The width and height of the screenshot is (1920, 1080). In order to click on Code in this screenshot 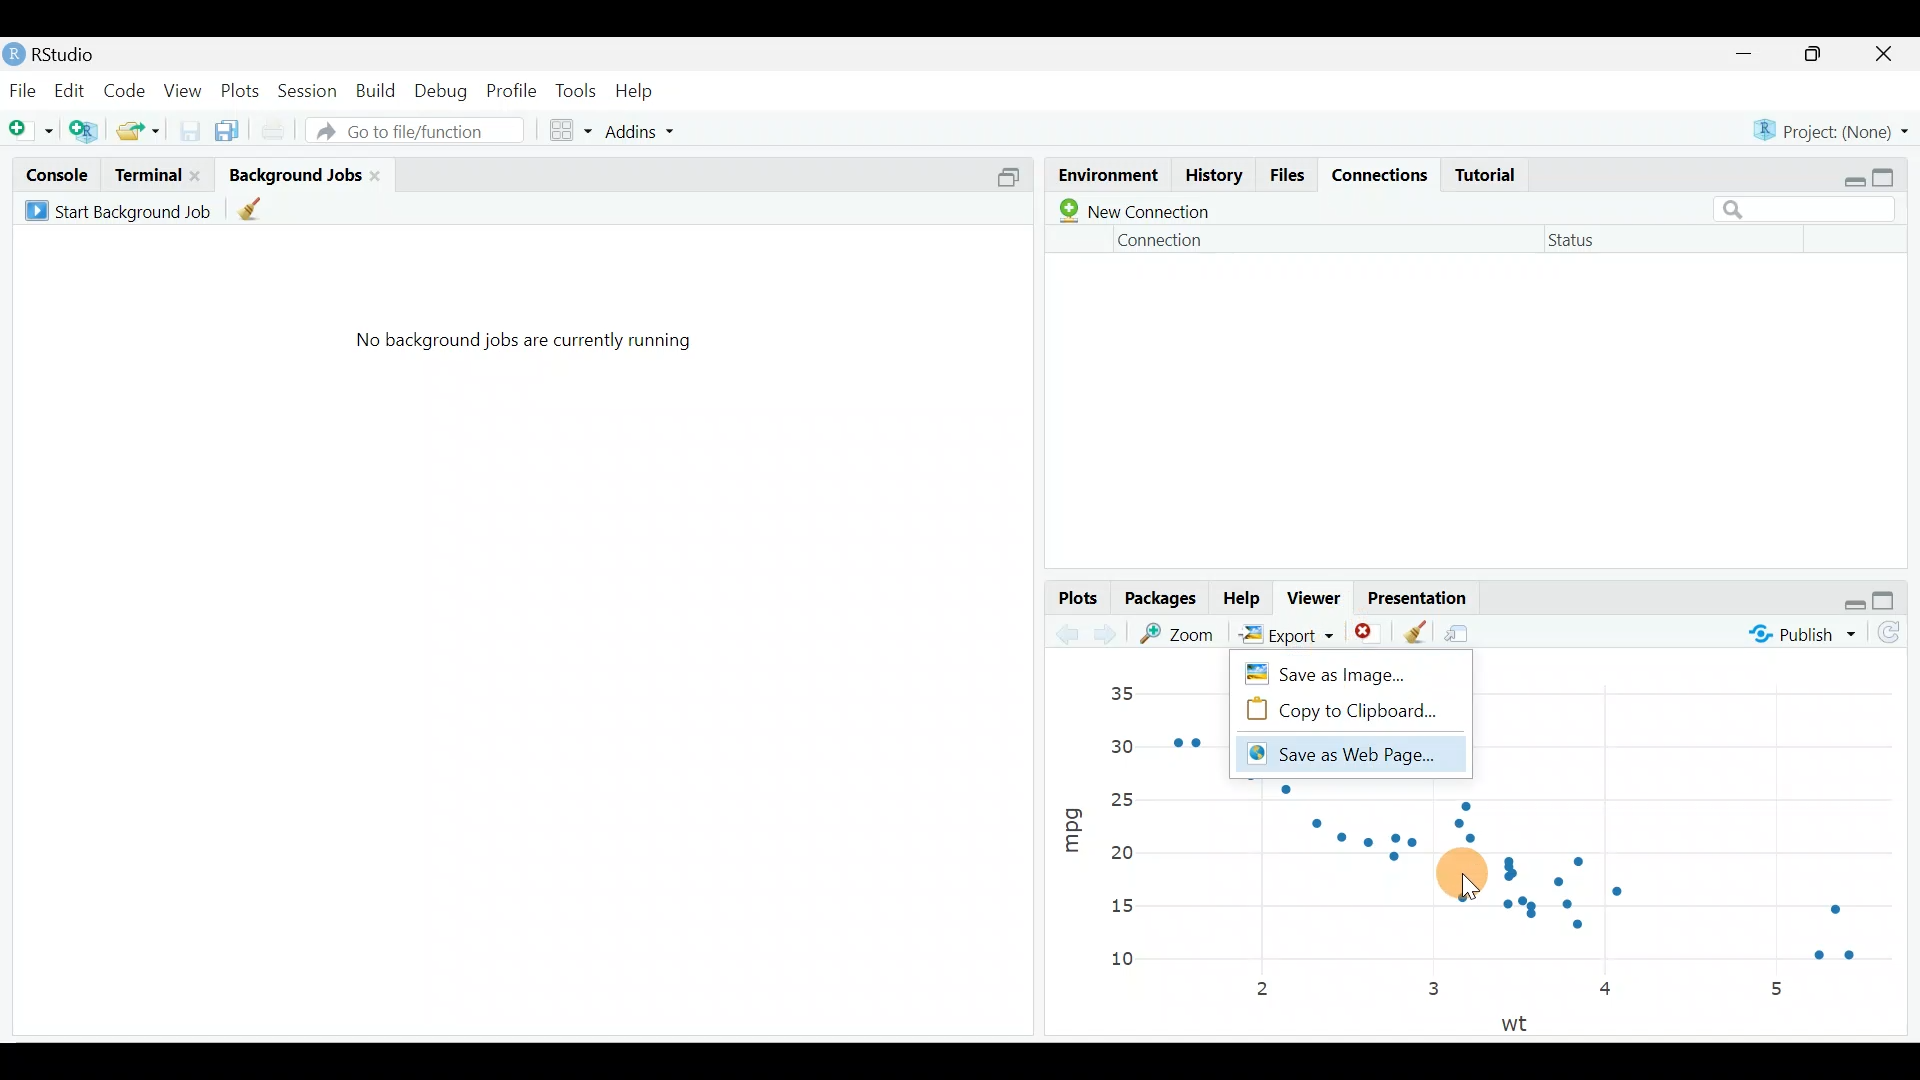, I will do `click(128, 87)`.